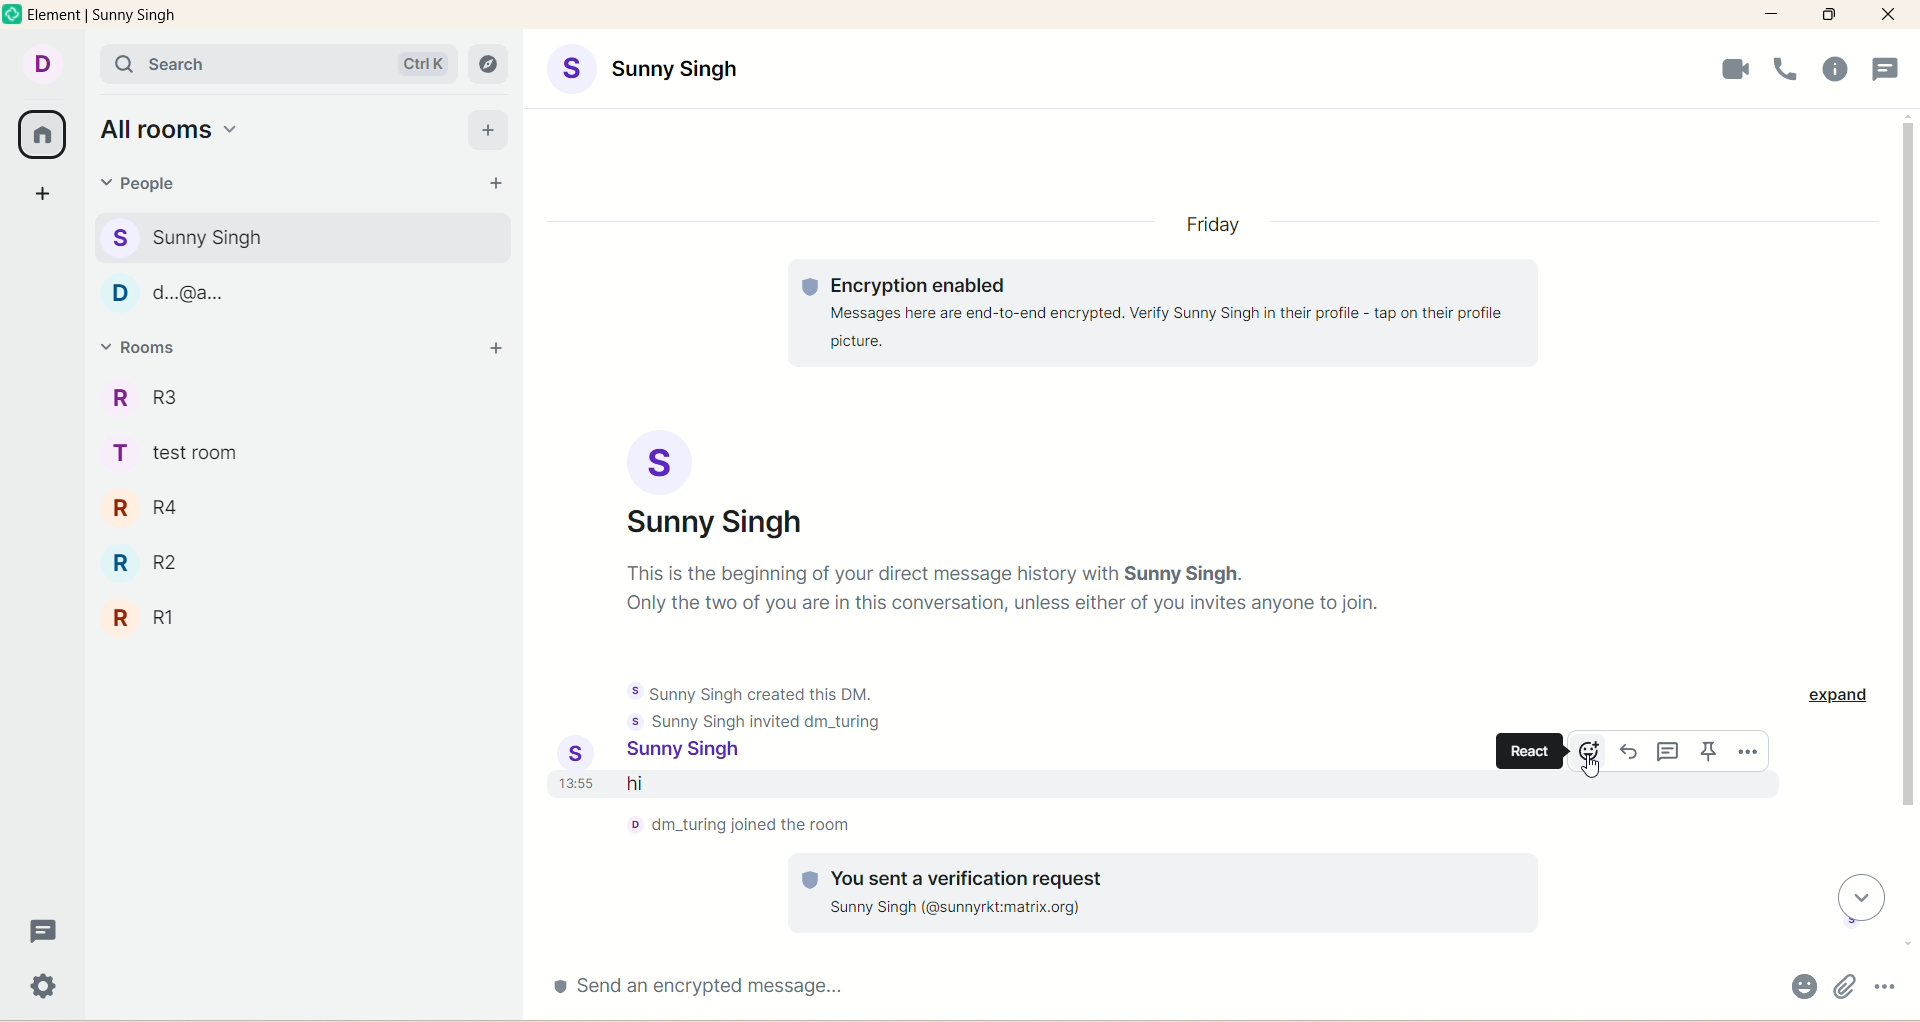 The width and height of the screenshot is (1920, 1022). Describe the element at coordinates (1163, 312) in the screenshot. I see `text` at that location.